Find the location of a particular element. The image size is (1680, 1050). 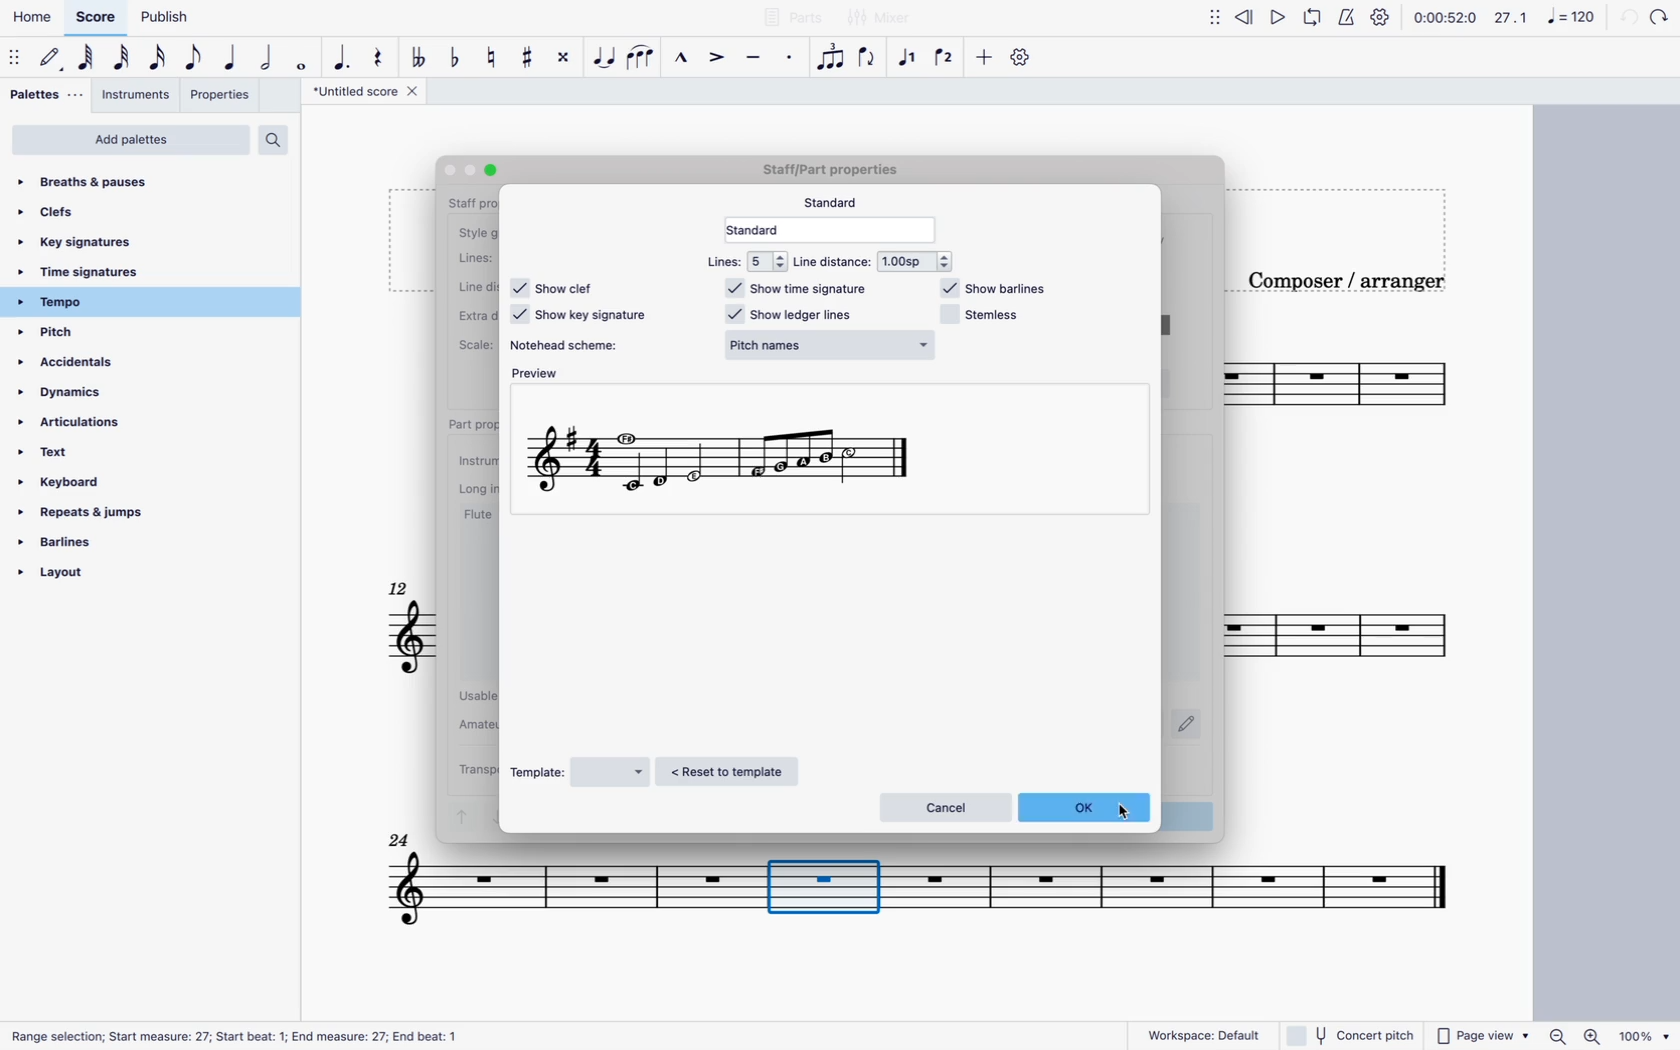

cancel is located at coordinates (943, 806).